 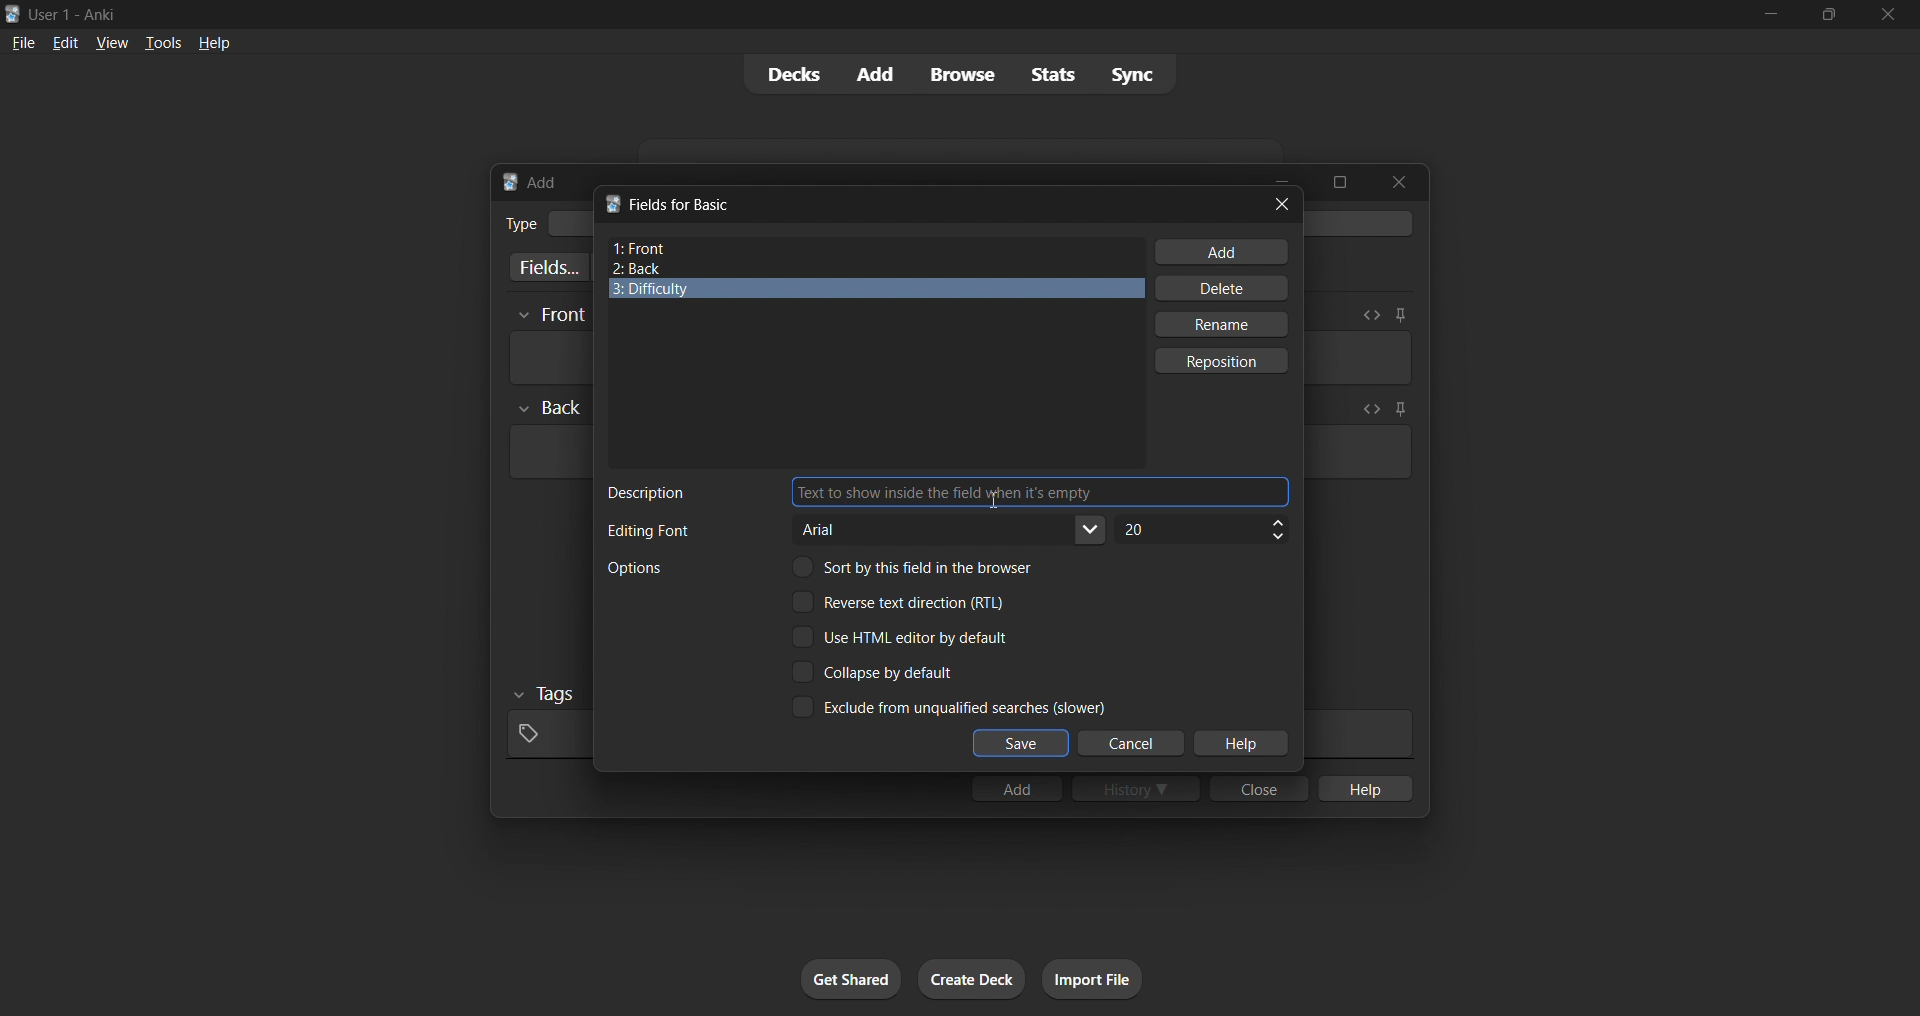 I want to click on help, so click(x=1363, y=788).